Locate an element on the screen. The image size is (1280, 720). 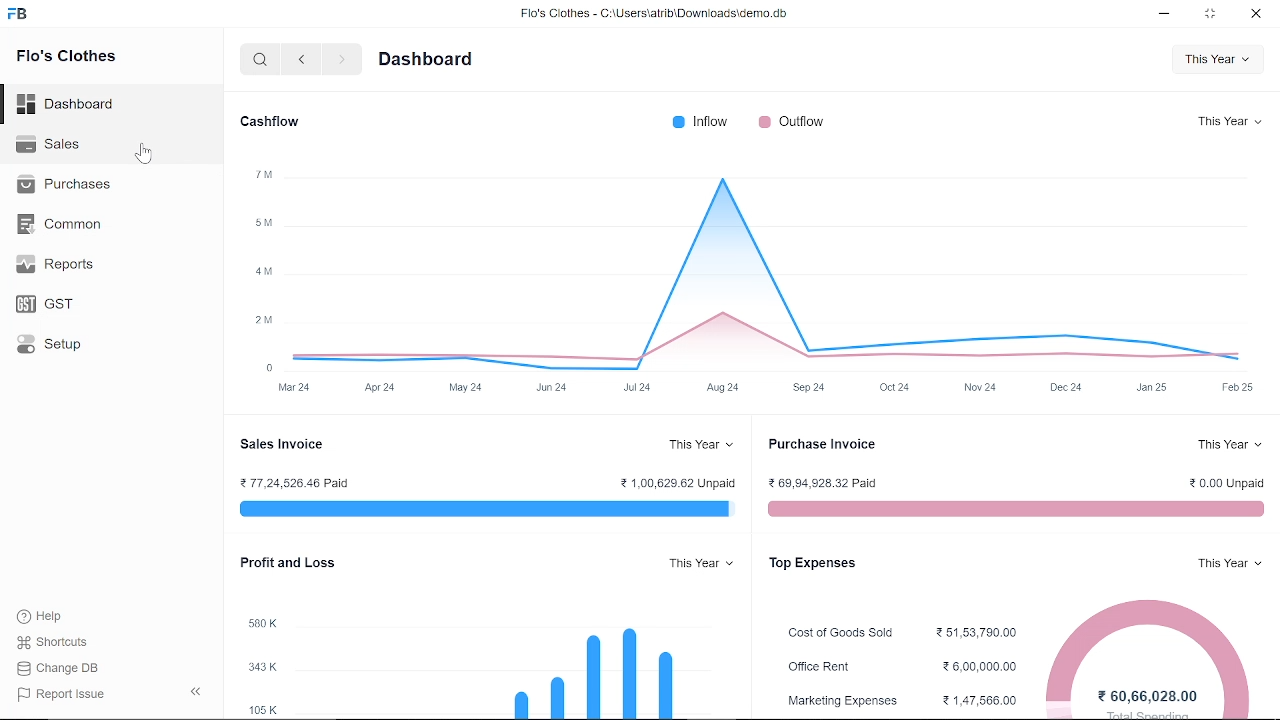
Dashboard is located at coordinates (67, 104).